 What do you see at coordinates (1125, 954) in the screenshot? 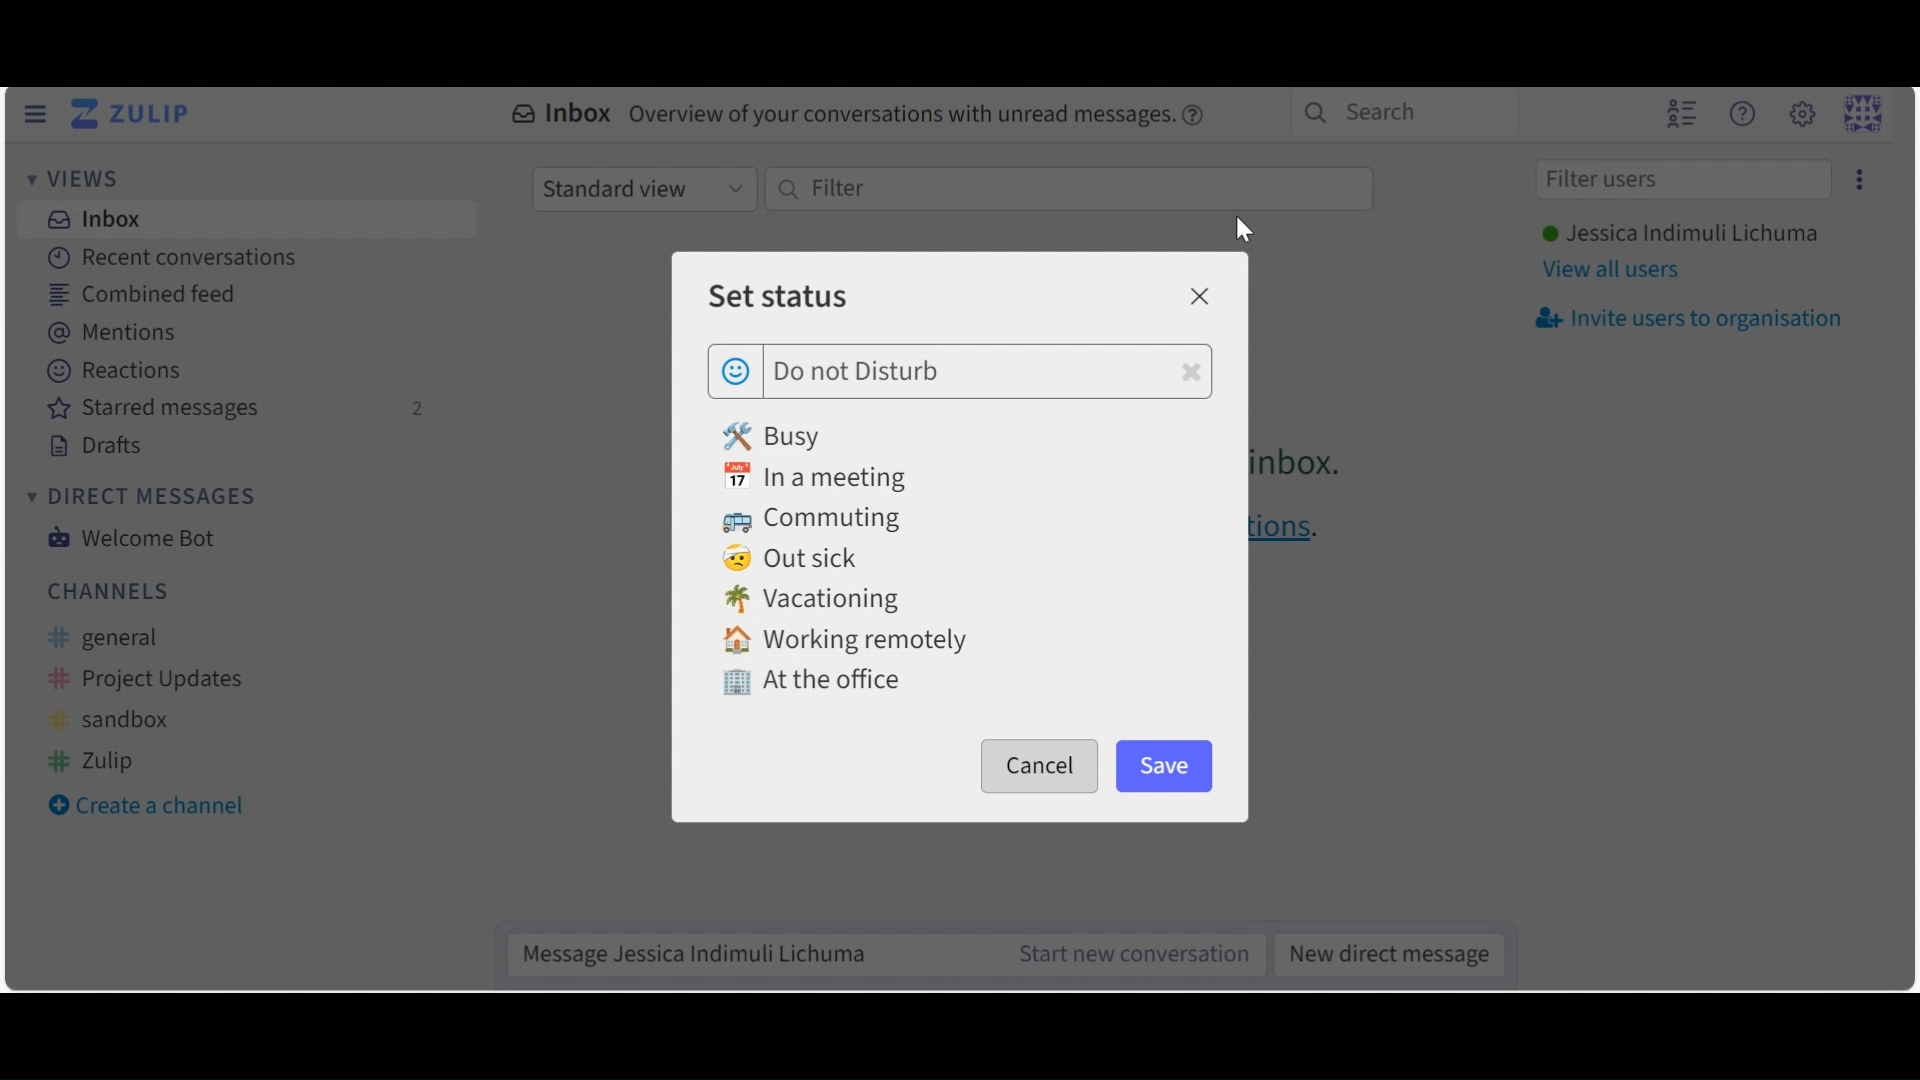
I see `Start a conversation` at bounding box center [1125, 954].